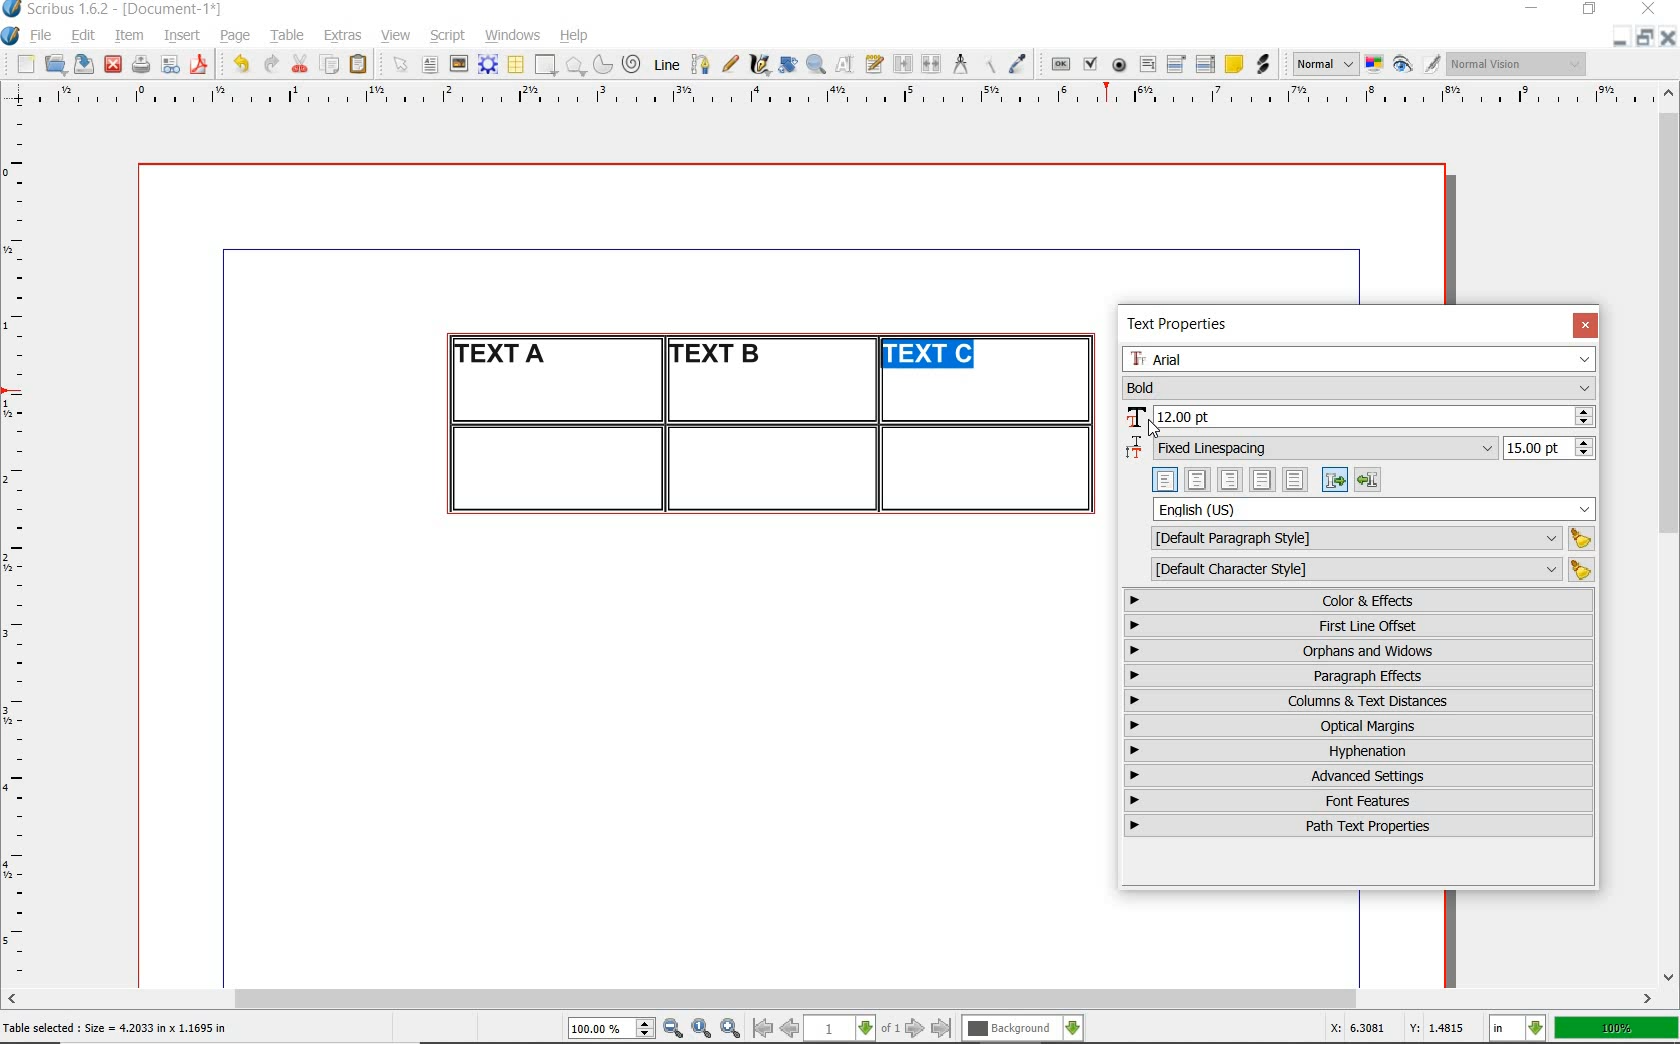 Image resolution: width=1680 pixels, height=1044 pixels. I want to click on preflight verifier, so click(171, 66).